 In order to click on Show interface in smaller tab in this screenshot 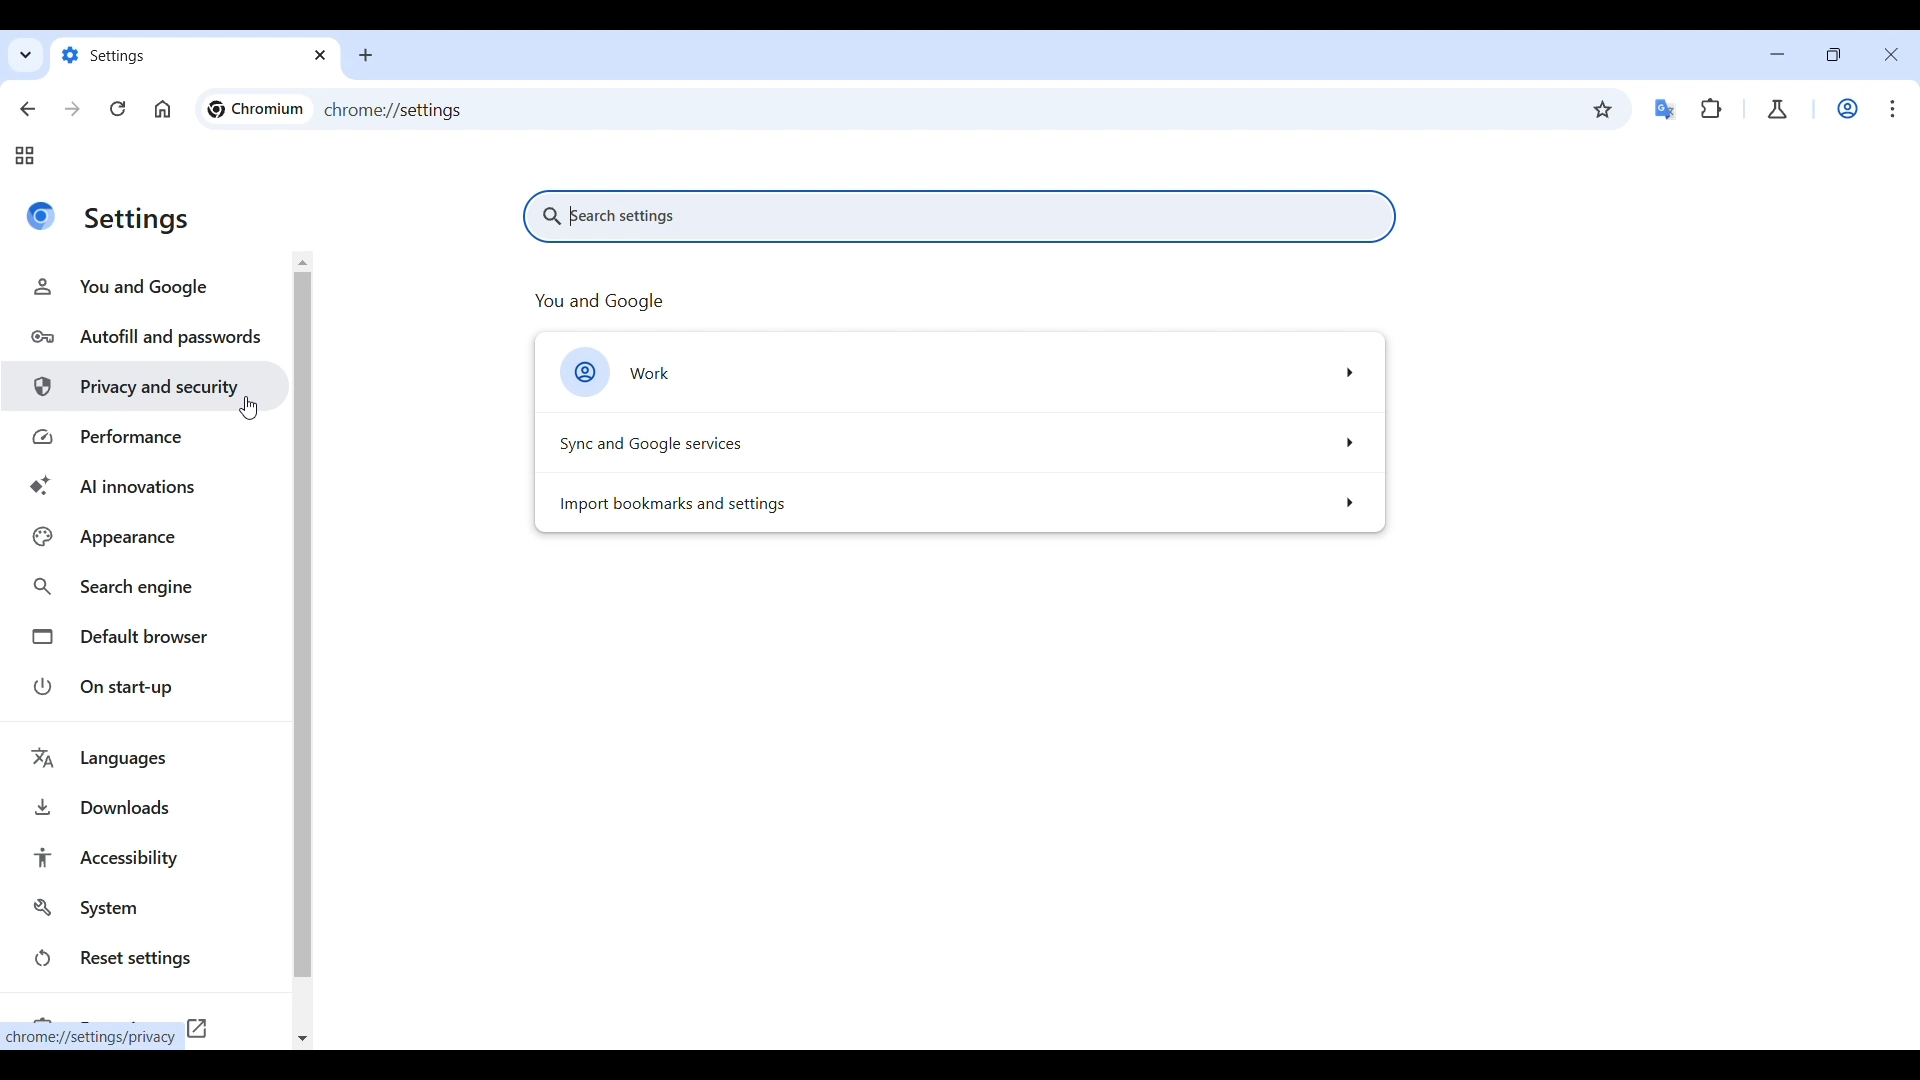, I will do `click(1833, 54)`.